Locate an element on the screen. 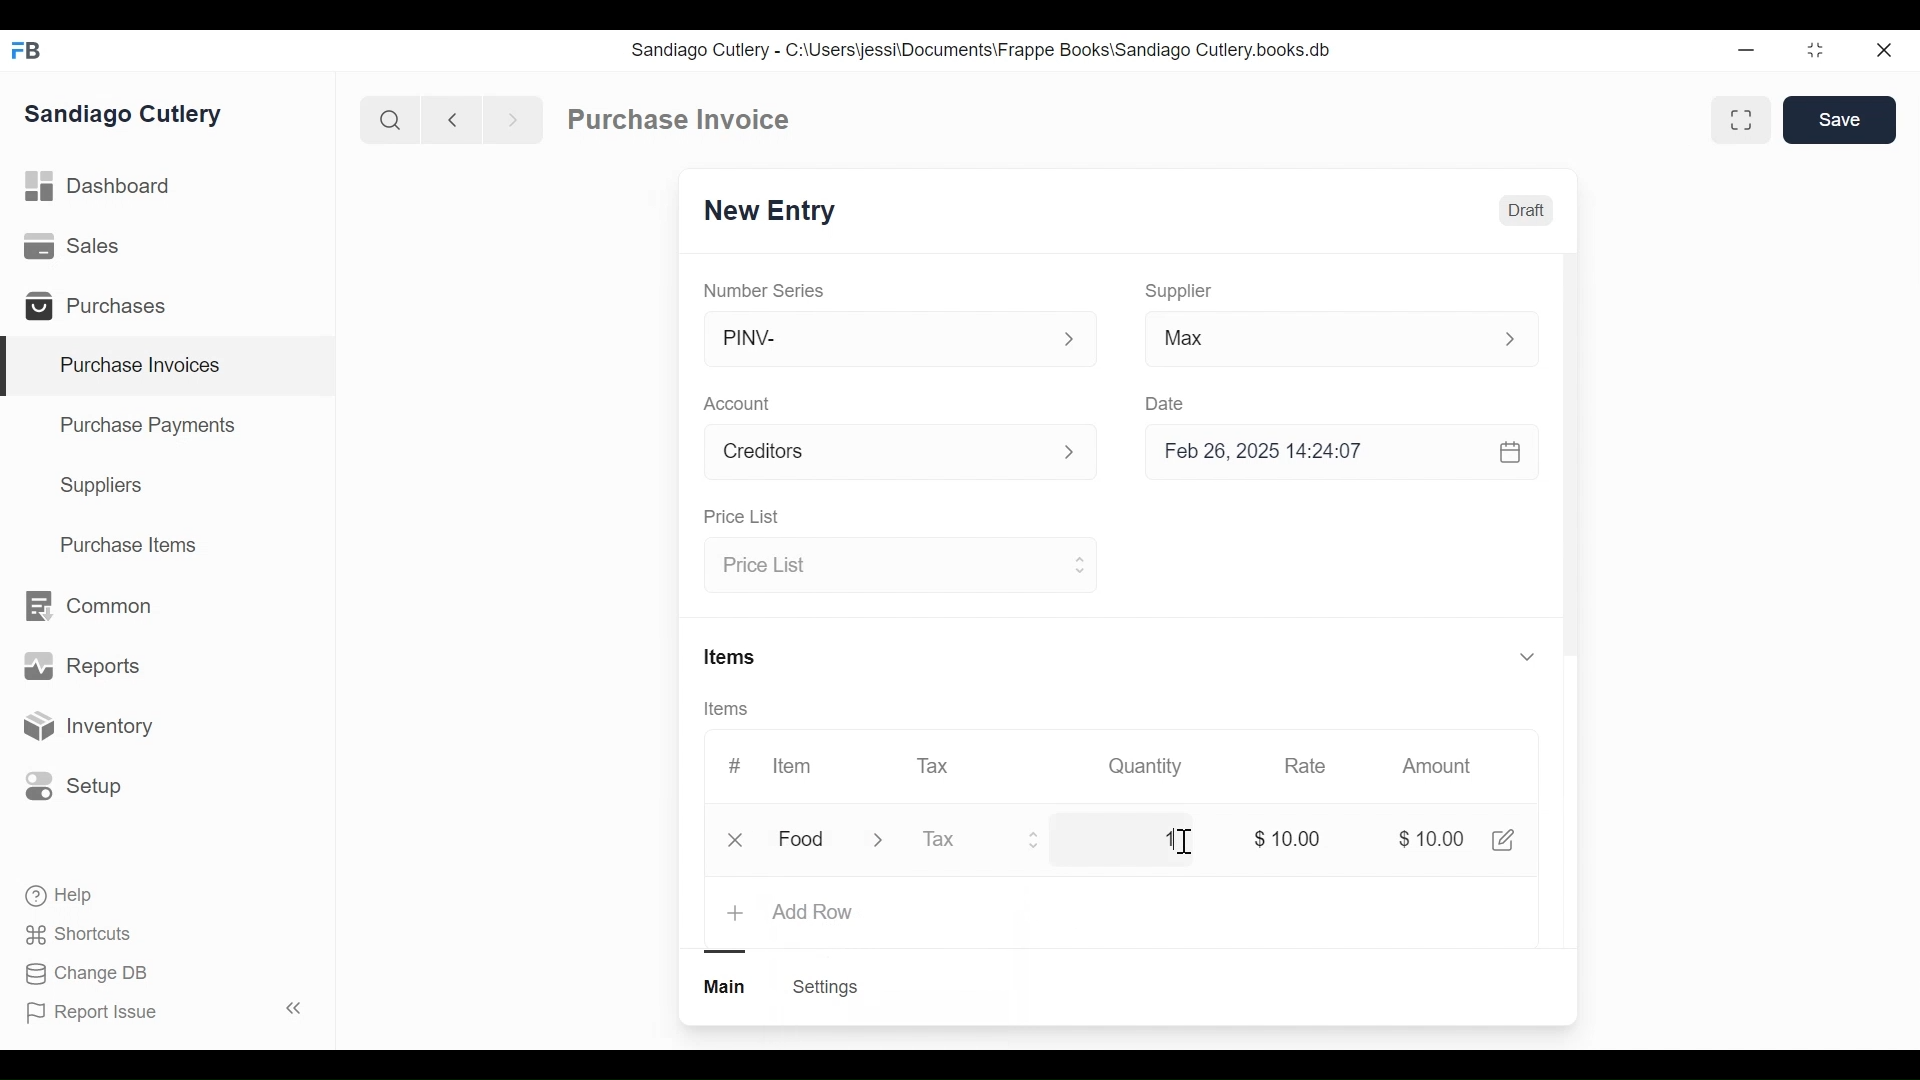 Image resolution: width=1920 pixels, height=1080 pixels. Suppliers is located at coordinates (102, 486).